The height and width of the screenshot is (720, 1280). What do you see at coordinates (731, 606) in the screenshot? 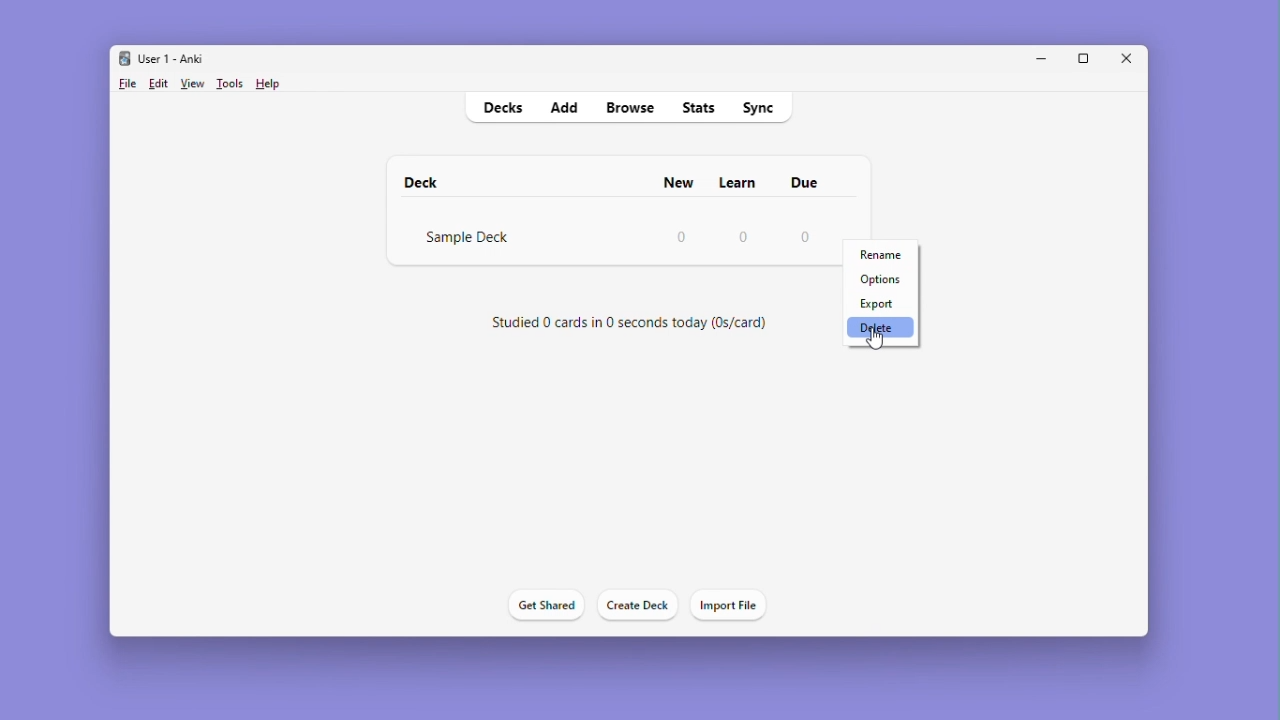
I see `Import file` at bounding box center [731, 606].